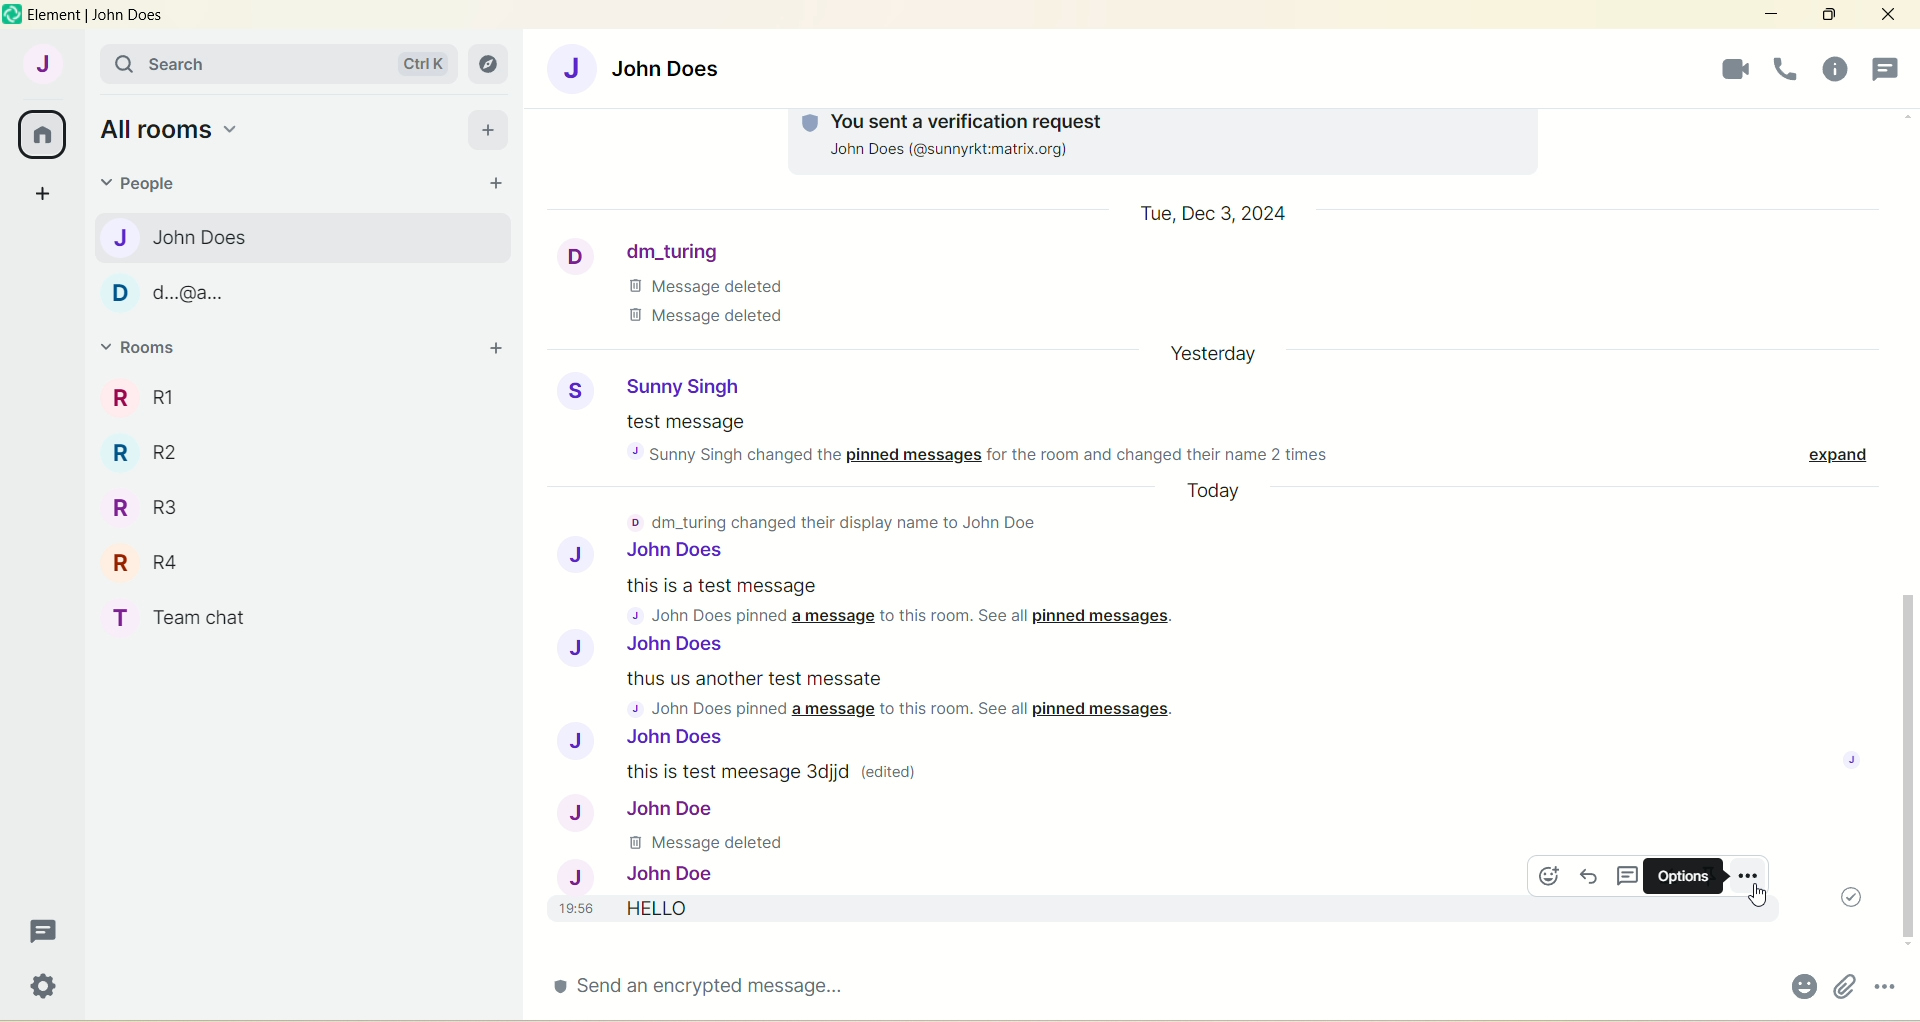 This screenshot has height=1022, width=1920. I want to click on Sunny Singh, so click(653, 387).